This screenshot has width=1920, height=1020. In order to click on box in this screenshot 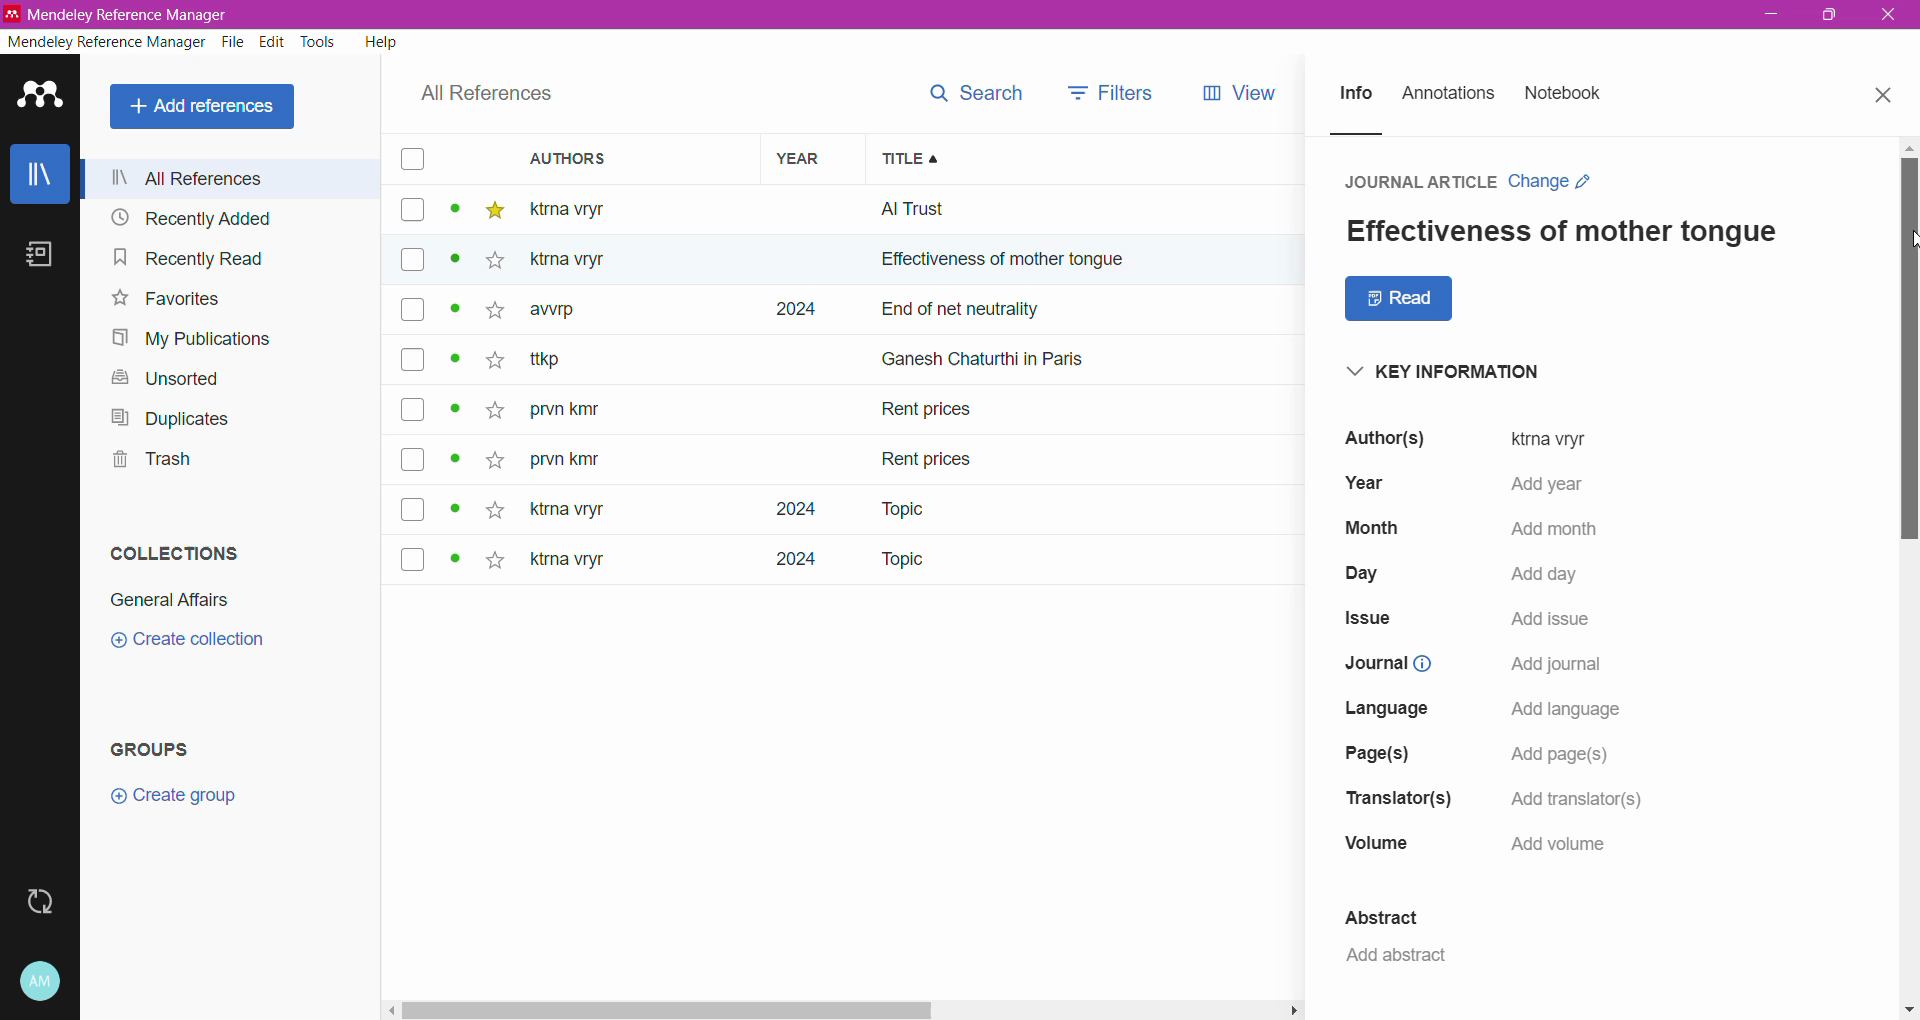, I will do `click(413, 312)`.